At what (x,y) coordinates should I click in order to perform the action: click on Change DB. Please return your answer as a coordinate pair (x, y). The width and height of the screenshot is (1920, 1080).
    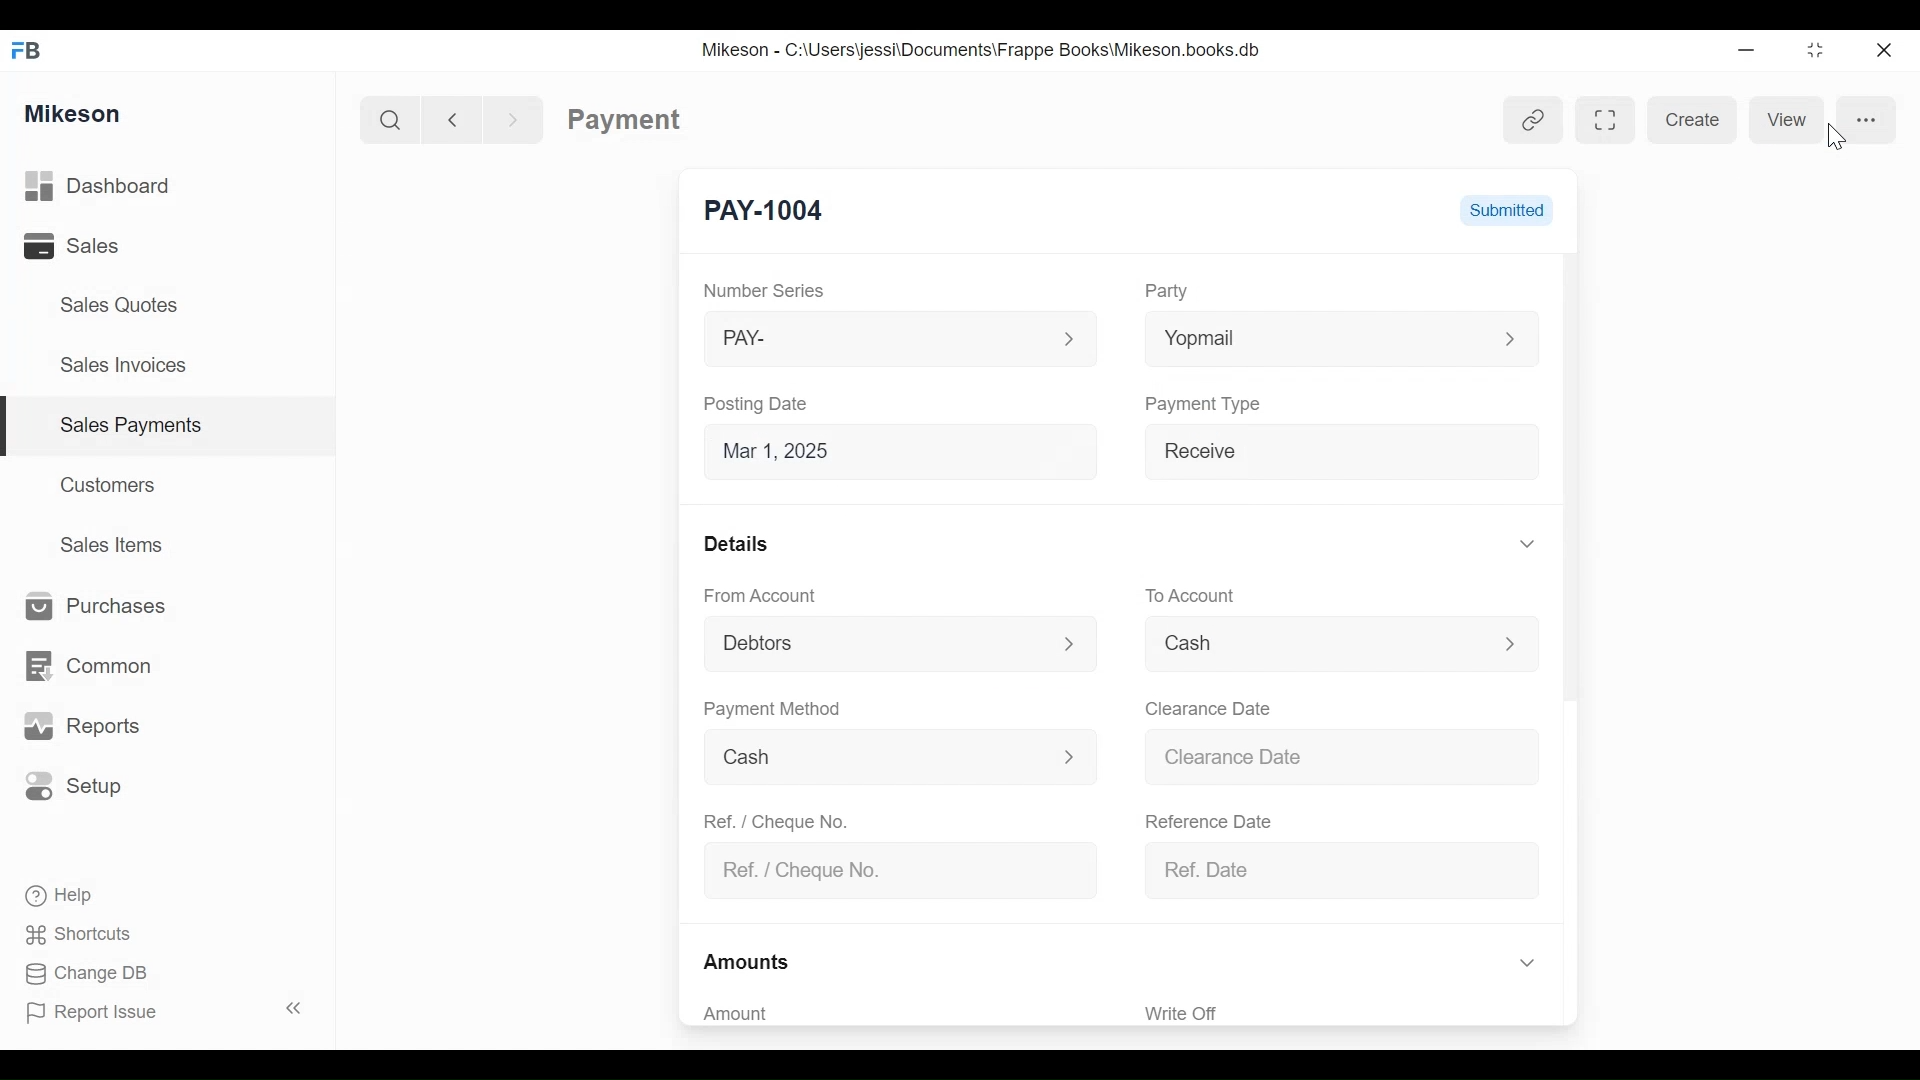
    Looking at the image, I should click on (92, 974).